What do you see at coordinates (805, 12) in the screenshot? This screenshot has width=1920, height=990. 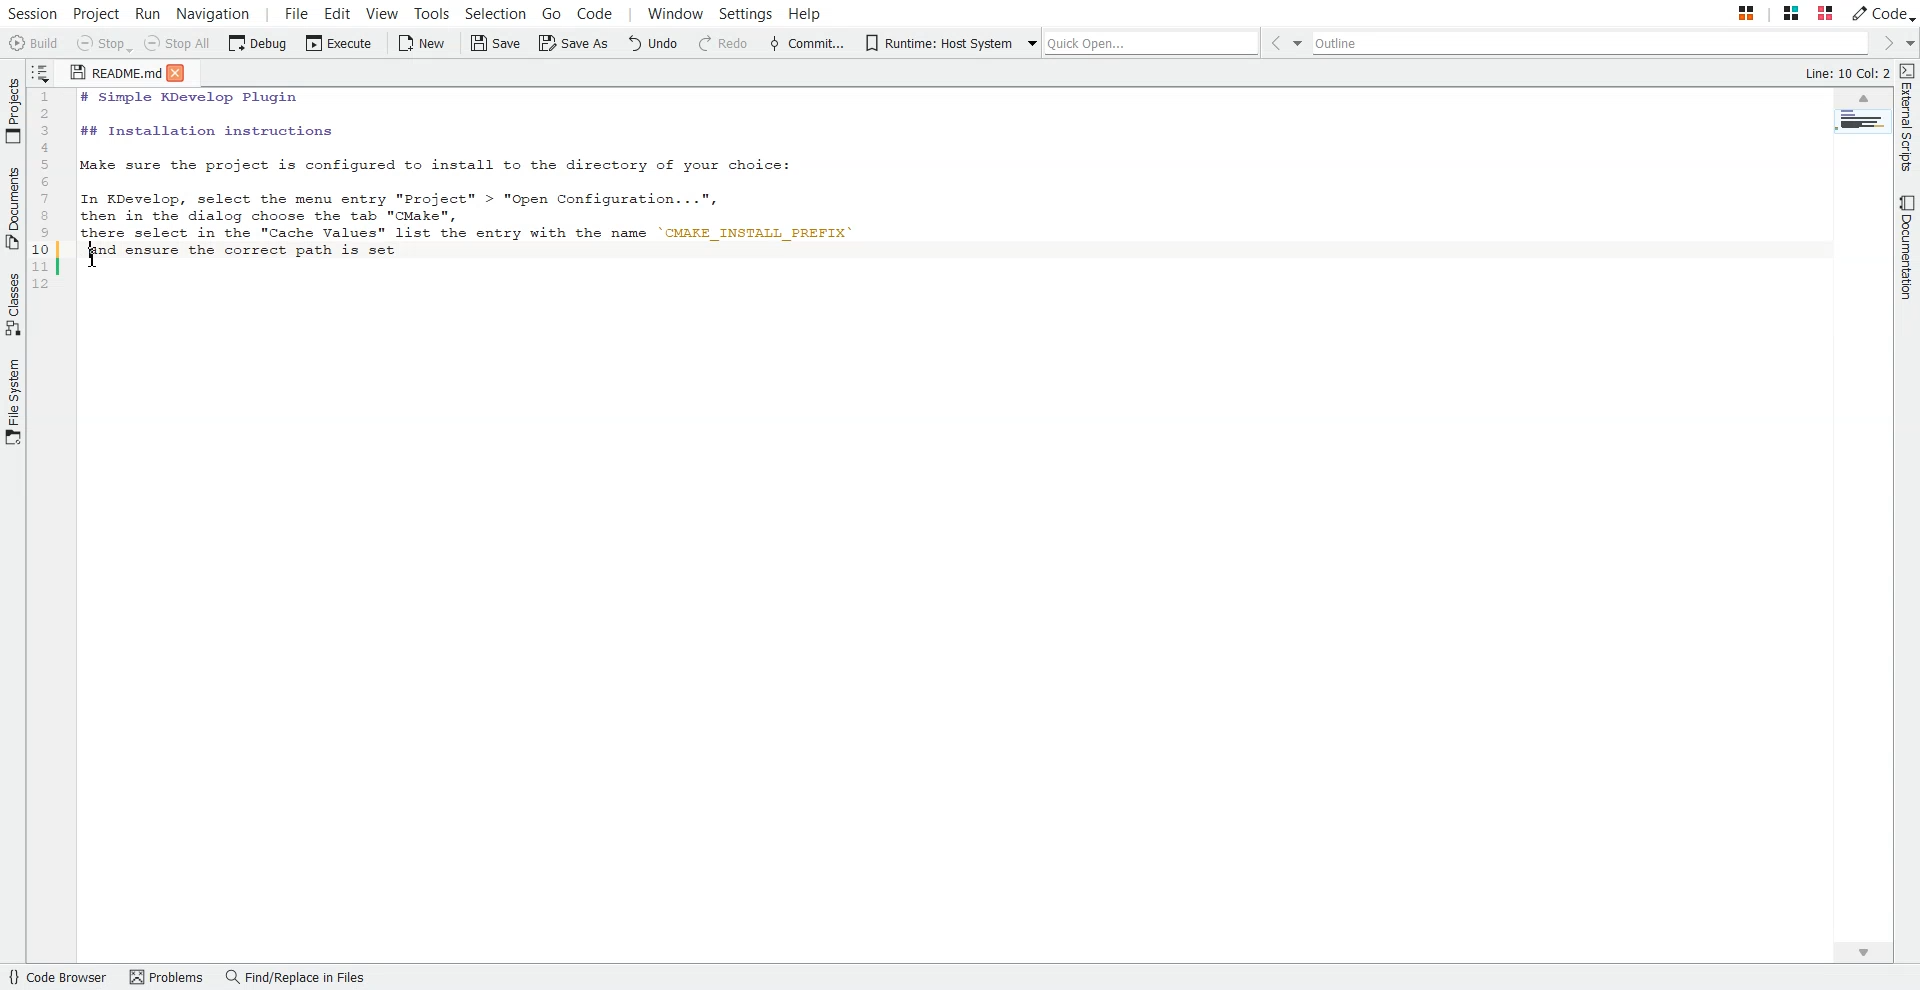 I see `Help` at bounding box center [805, 12].